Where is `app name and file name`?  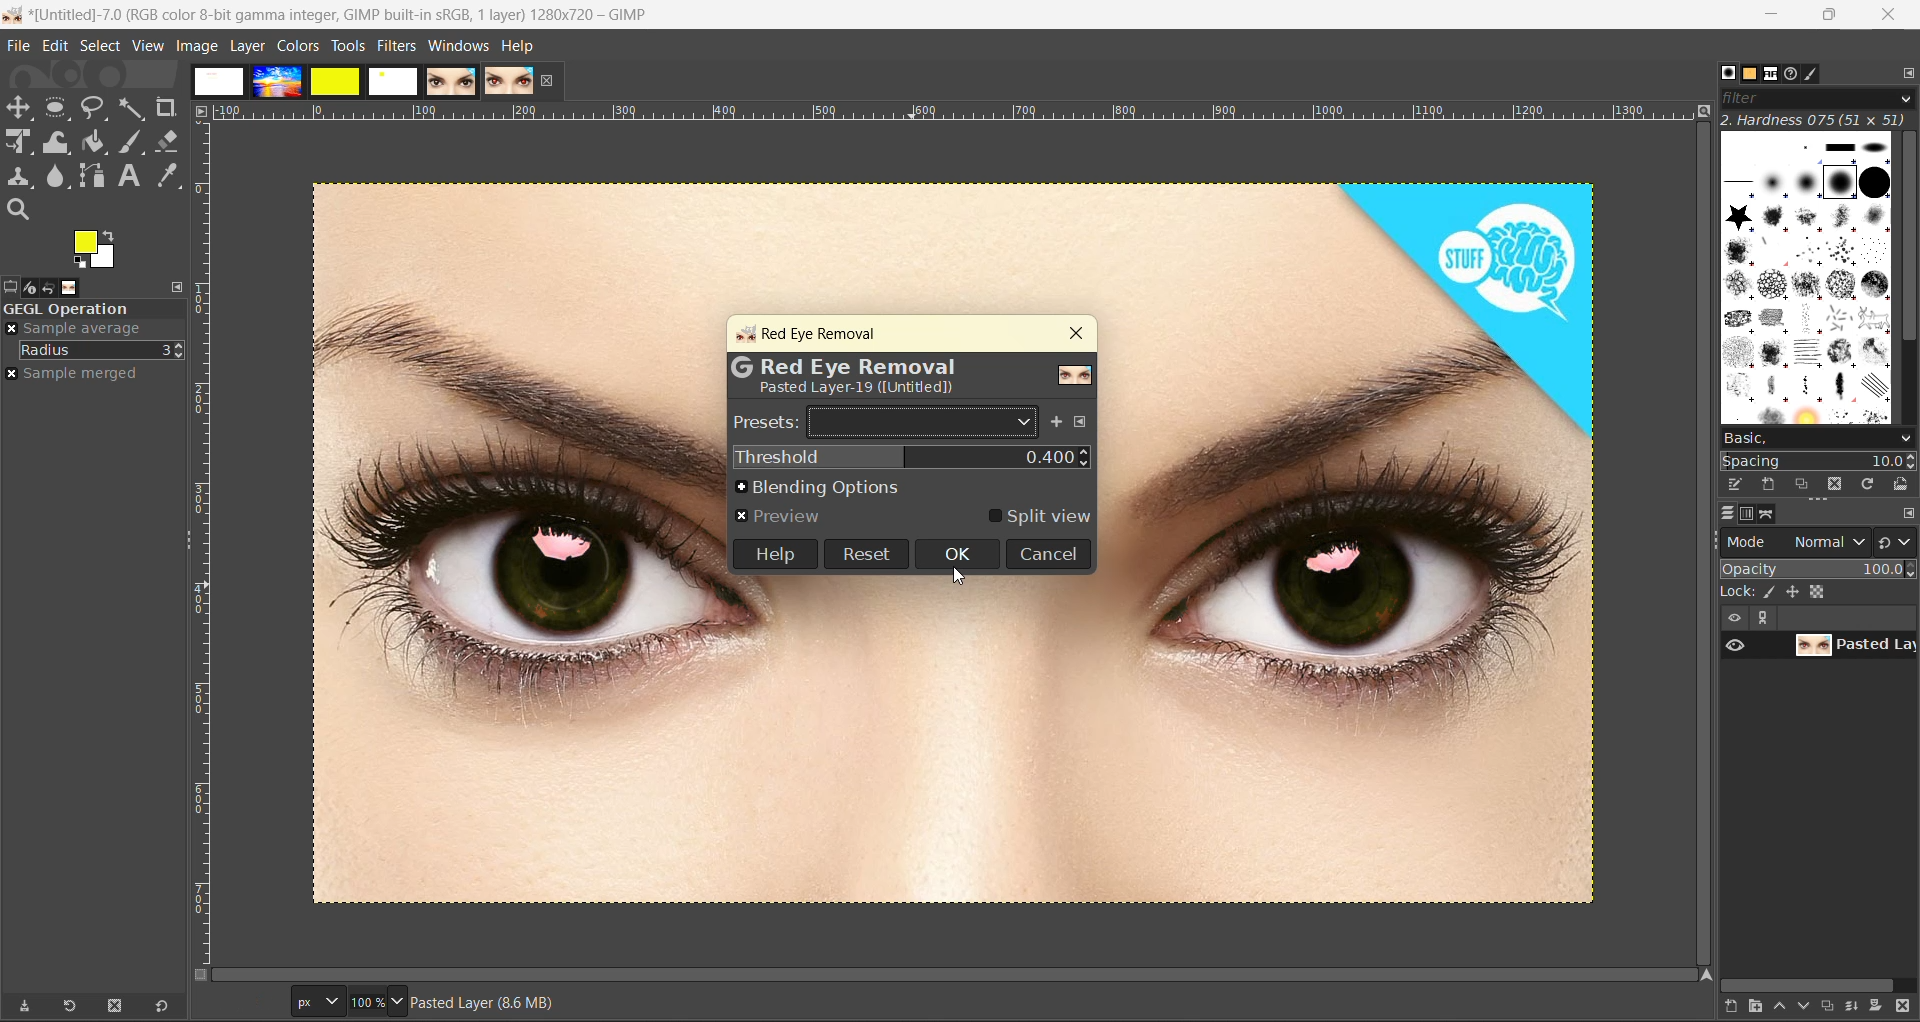
app name and file name is located at coordinates (335, 12).